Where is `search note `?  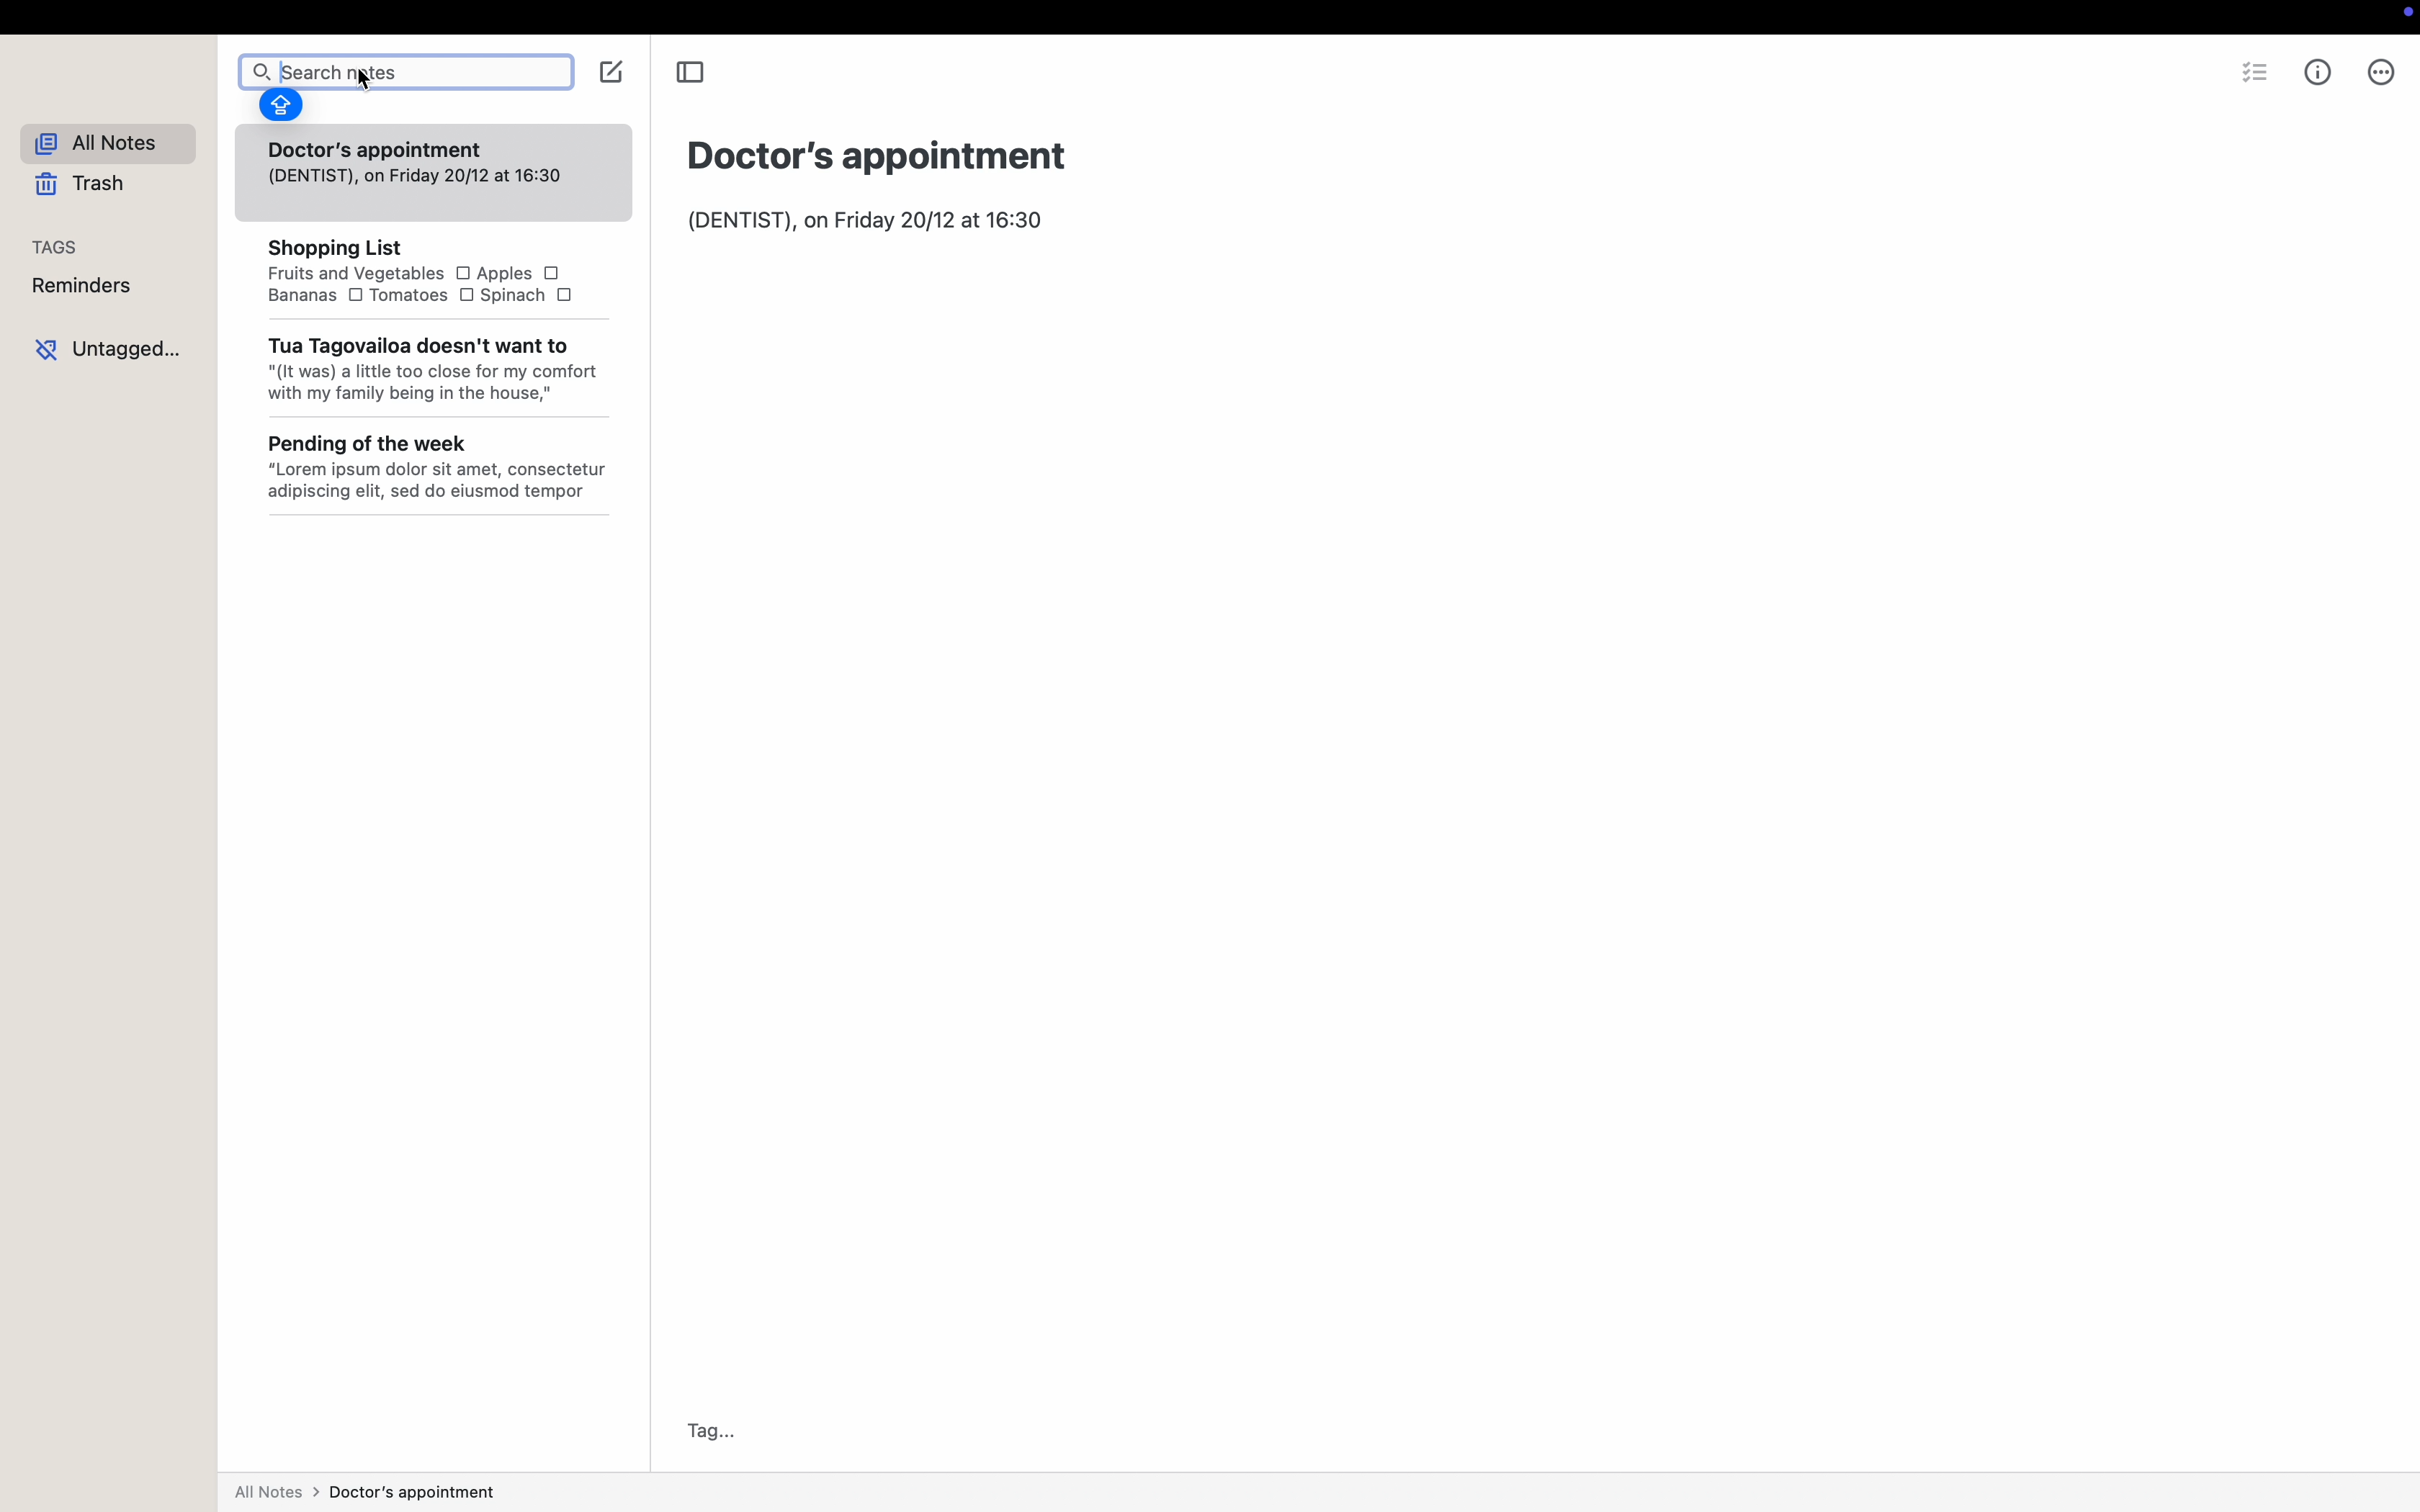 search note  is located at coordinates (401, 64).